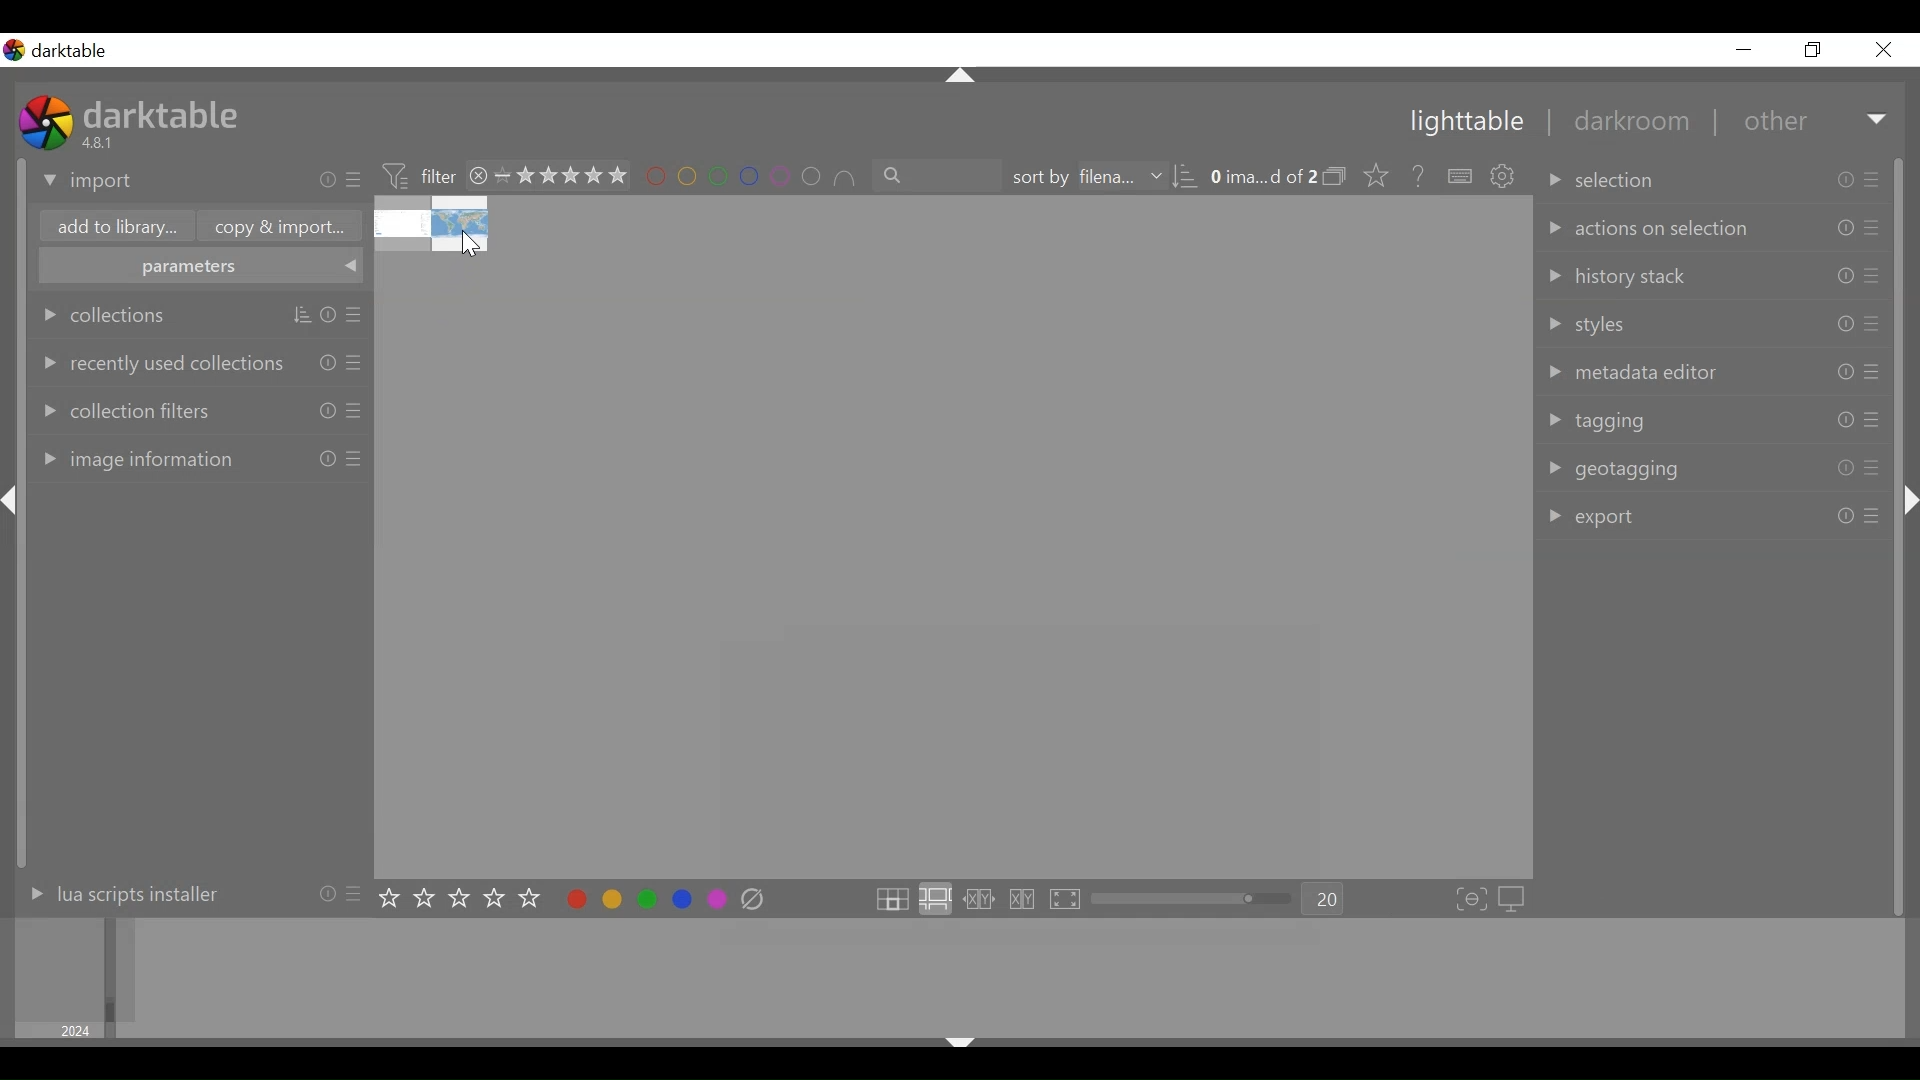 The width and height of the screenshot is (1920, 1080). I want to click on , so click(960, 76).